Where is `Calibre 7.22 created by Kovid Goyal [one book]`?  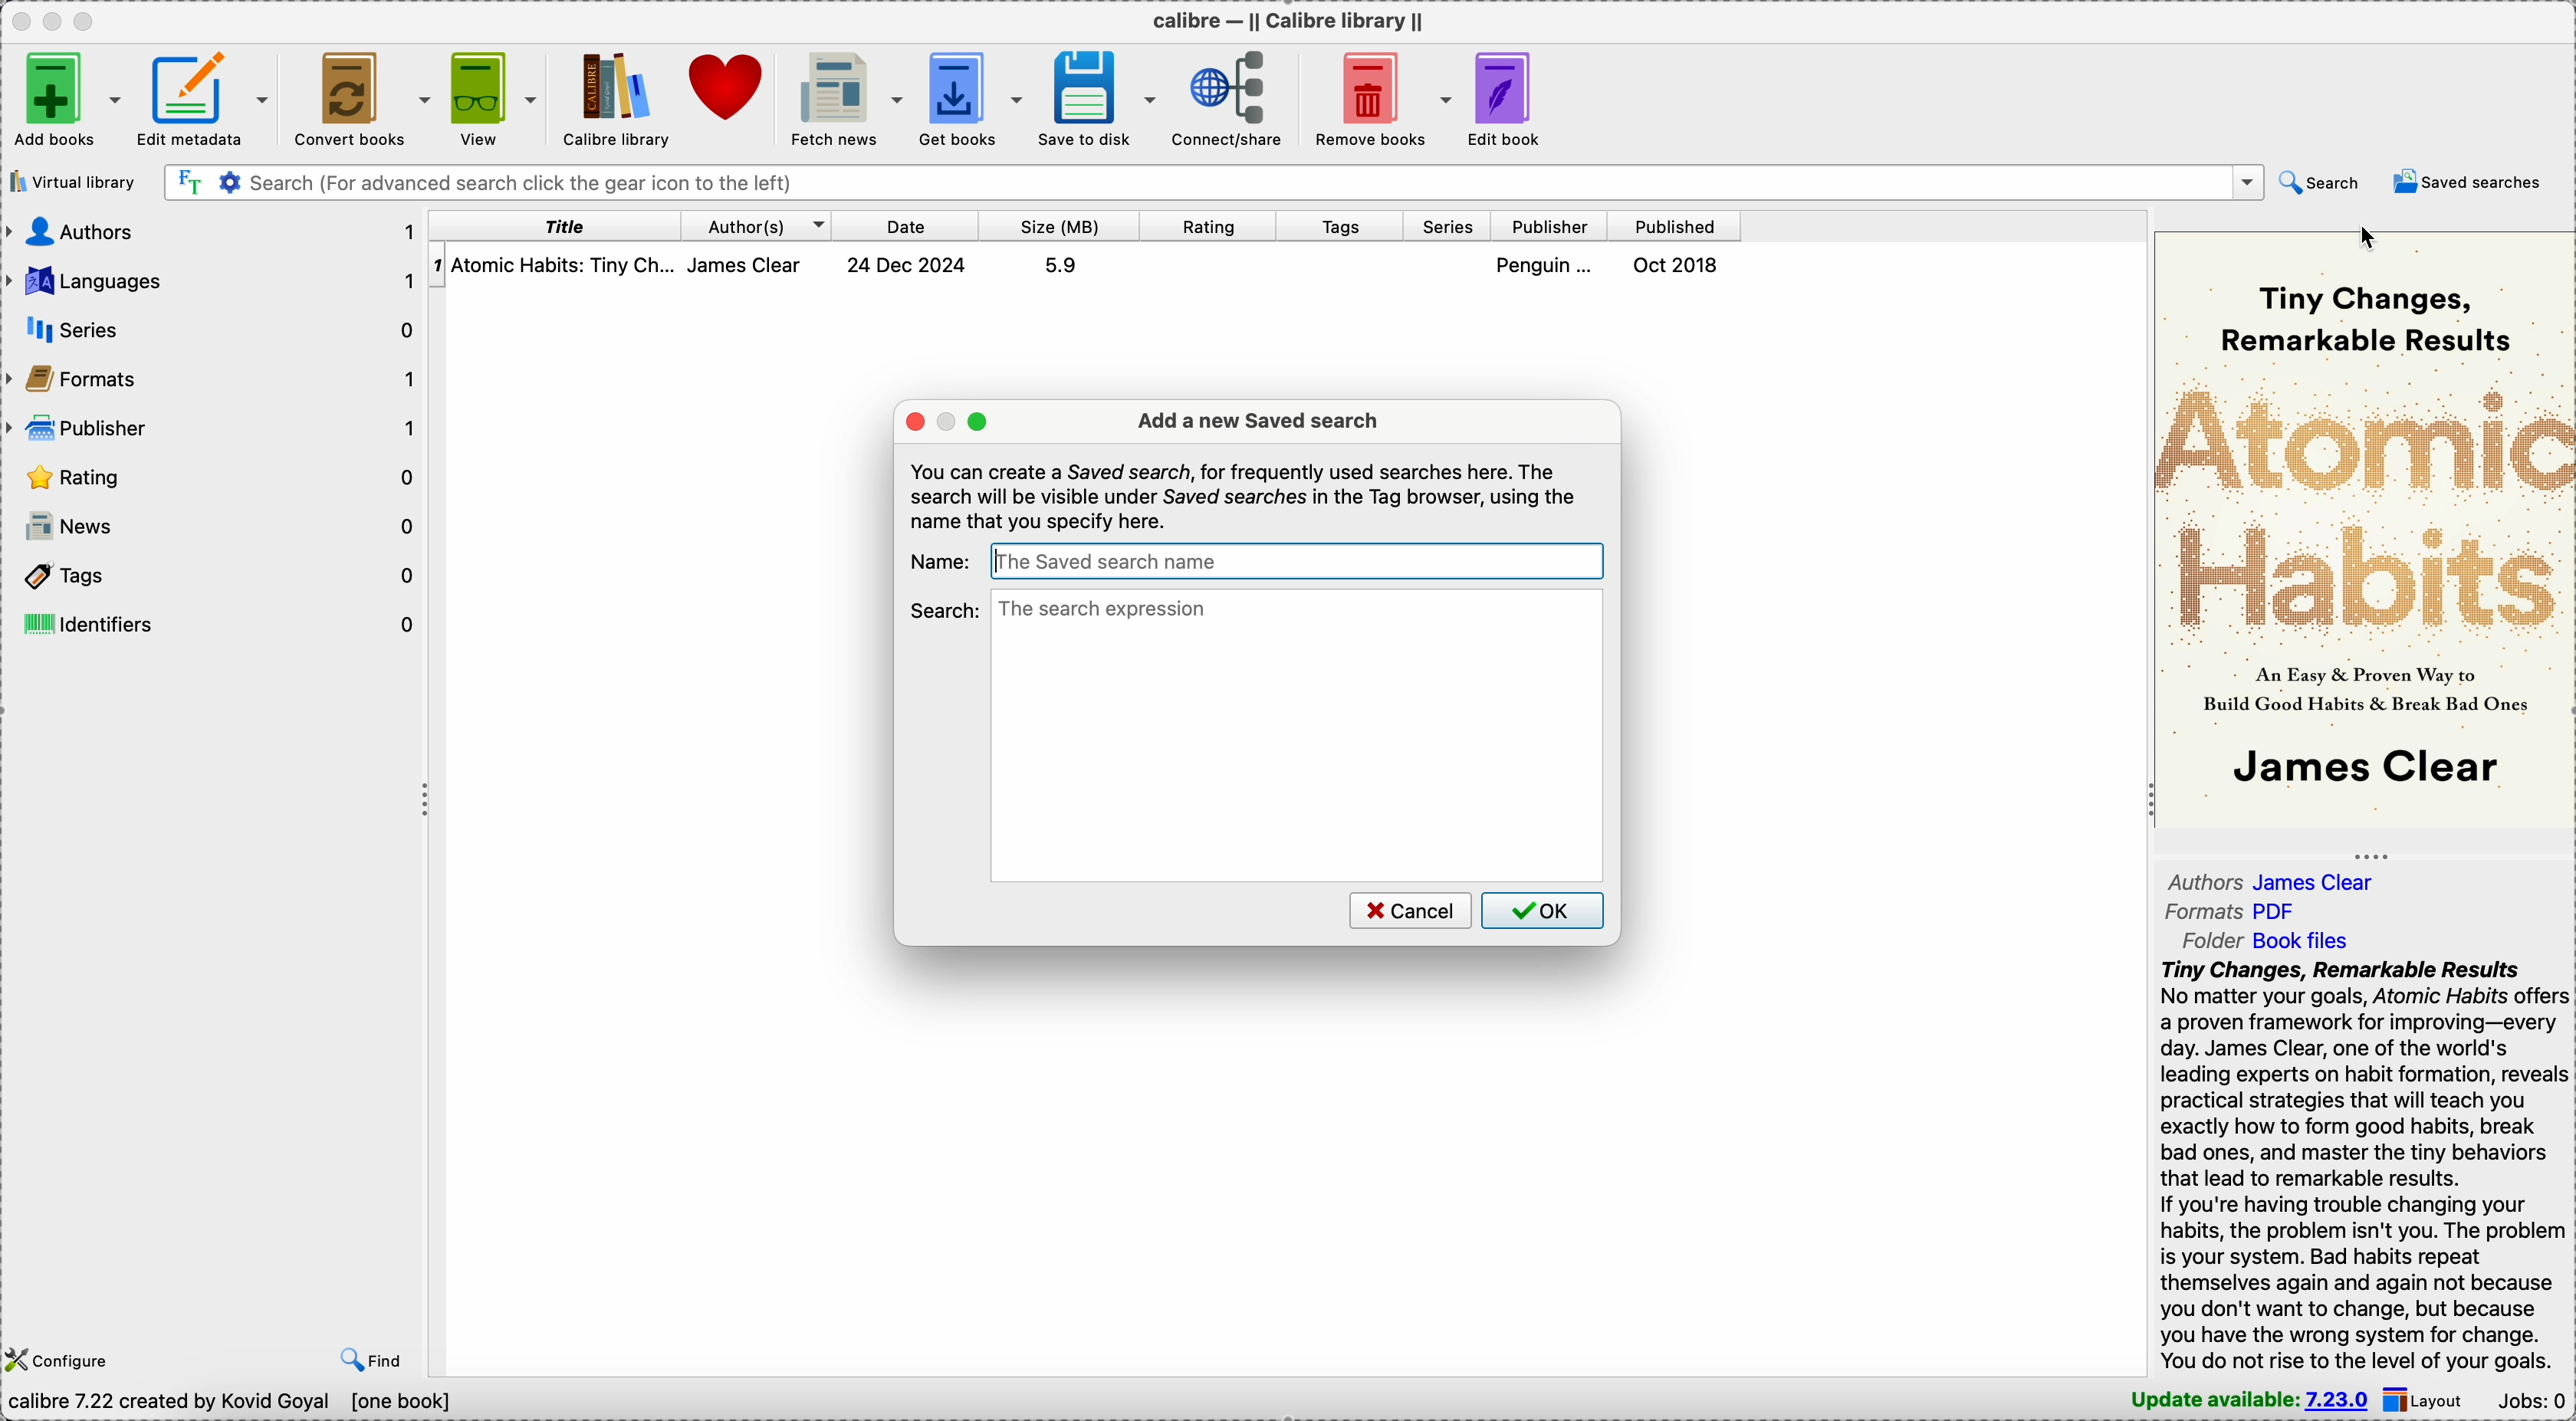
Calibre 7.22 created by Kovid Goyal [one book] is located at coordinates (233, 1402).